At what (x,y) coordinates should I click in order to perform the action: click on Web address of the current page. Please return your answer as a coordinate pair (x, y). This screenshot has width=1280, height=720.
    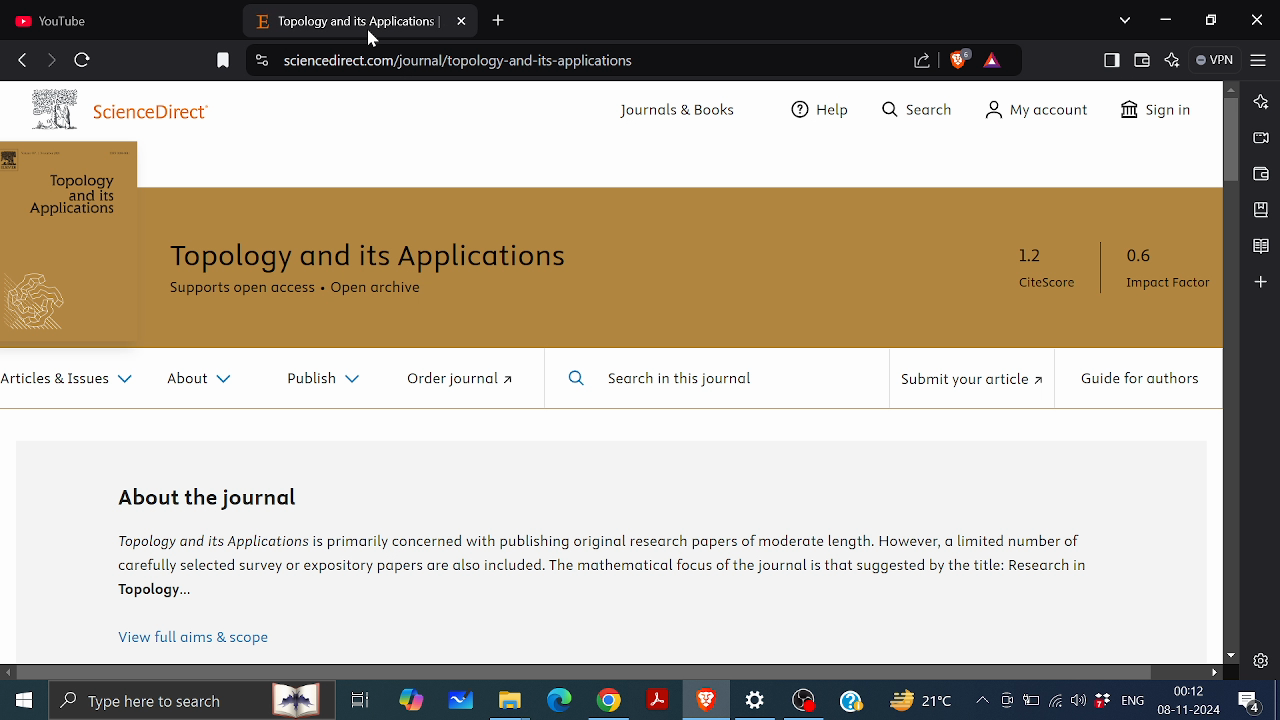
    Looking at the image, I should click on (465, 61).